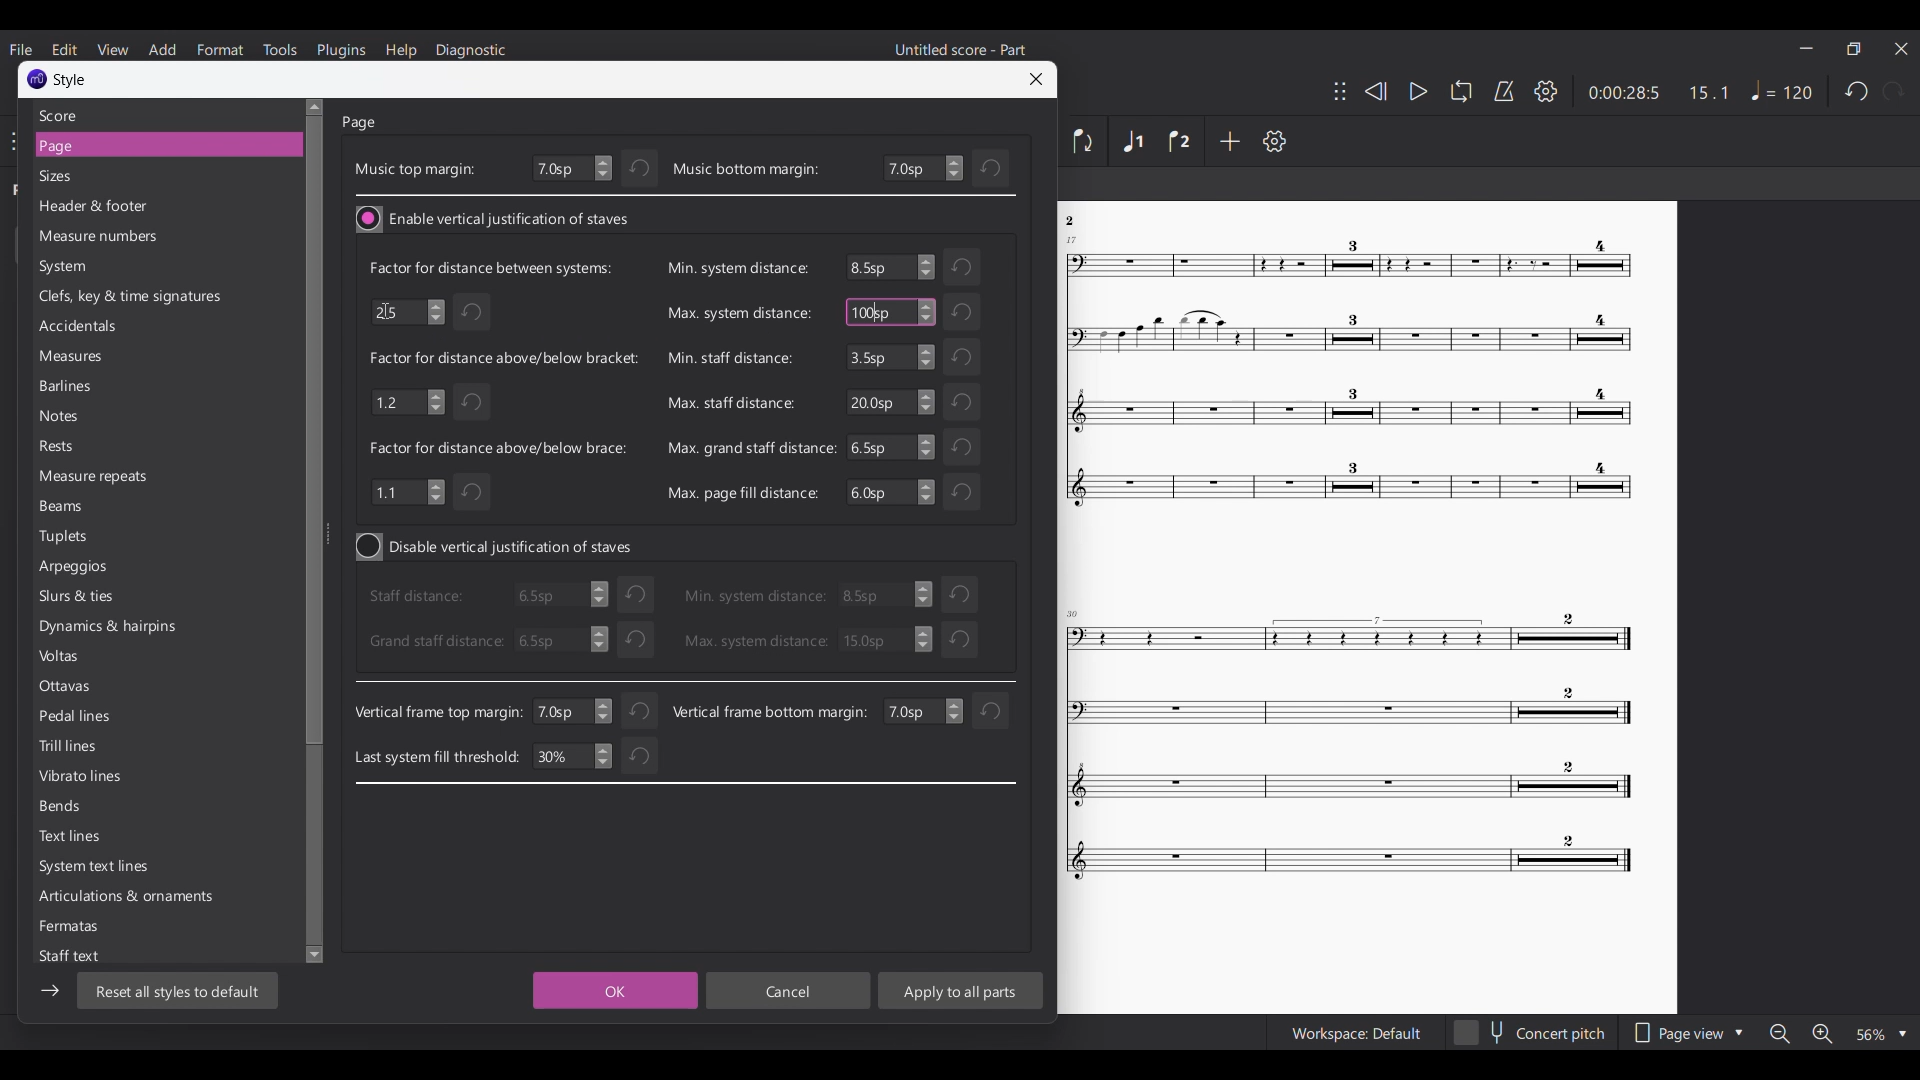  Describe the element at coordinates (1901, 48) in the screenshot. I see `Close interface` at that location.